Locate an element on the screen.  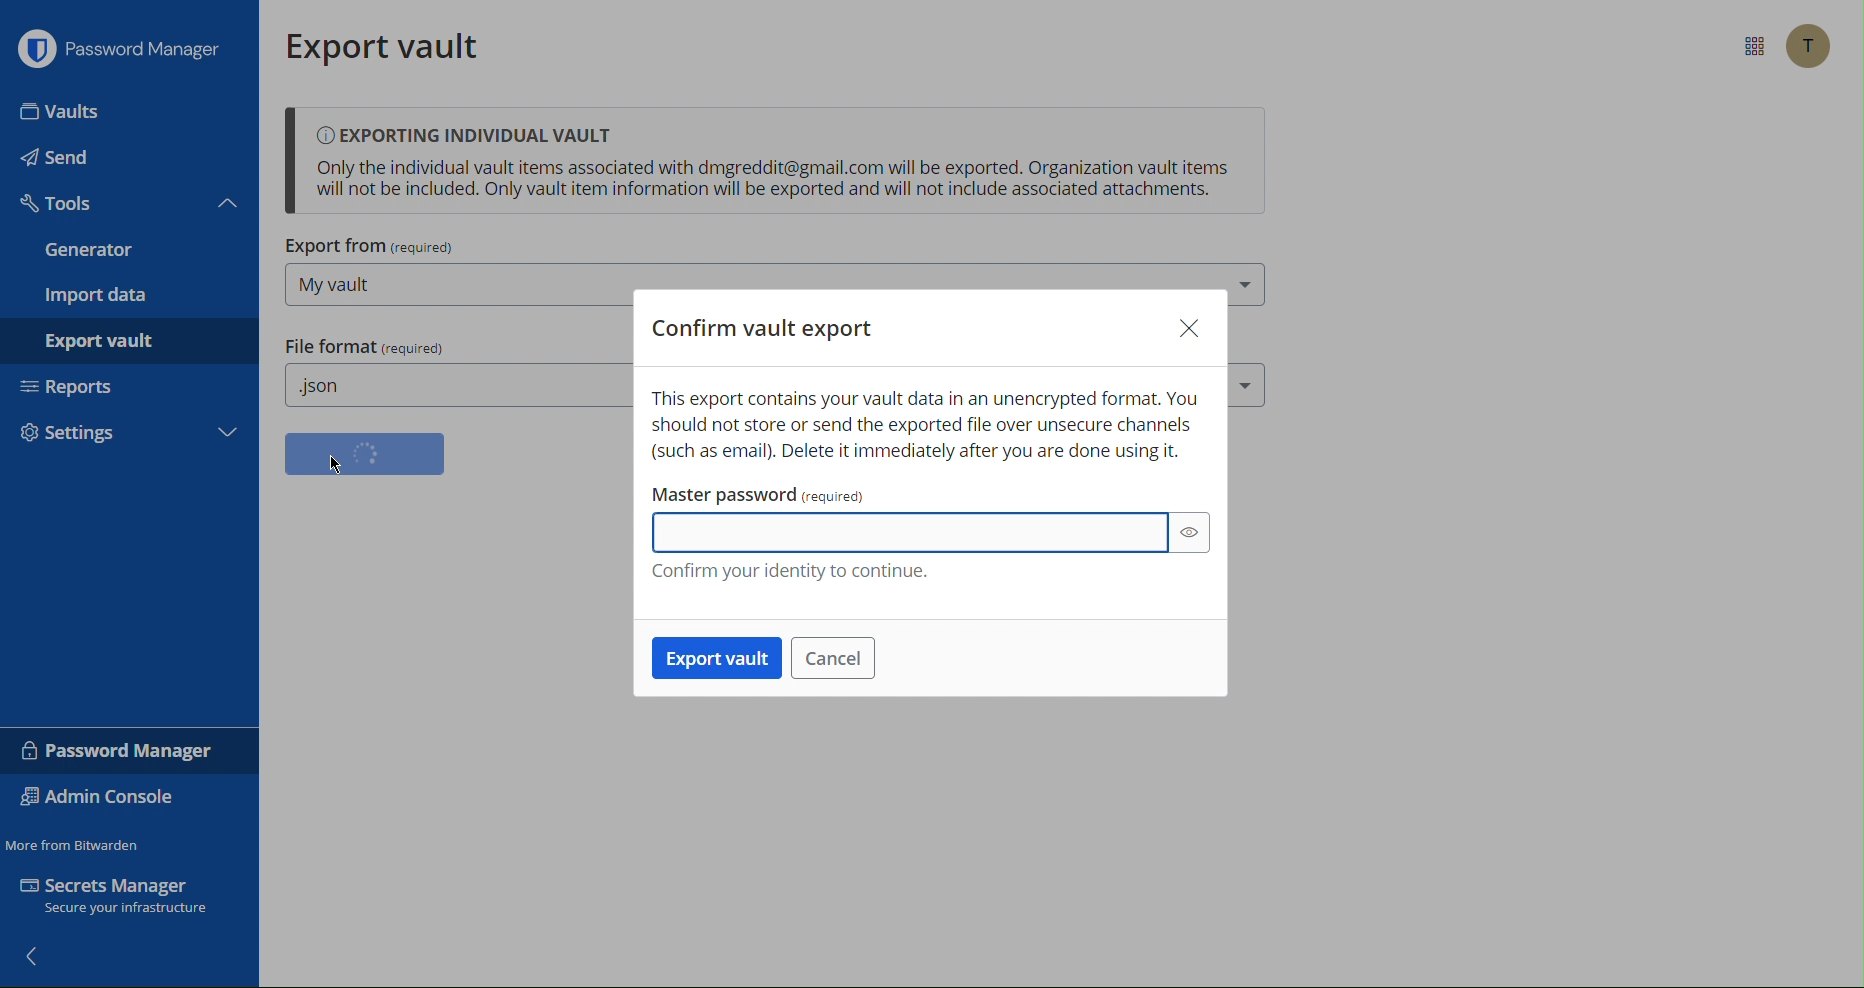
Export from (My vault) is located at coordinates (453, 277).